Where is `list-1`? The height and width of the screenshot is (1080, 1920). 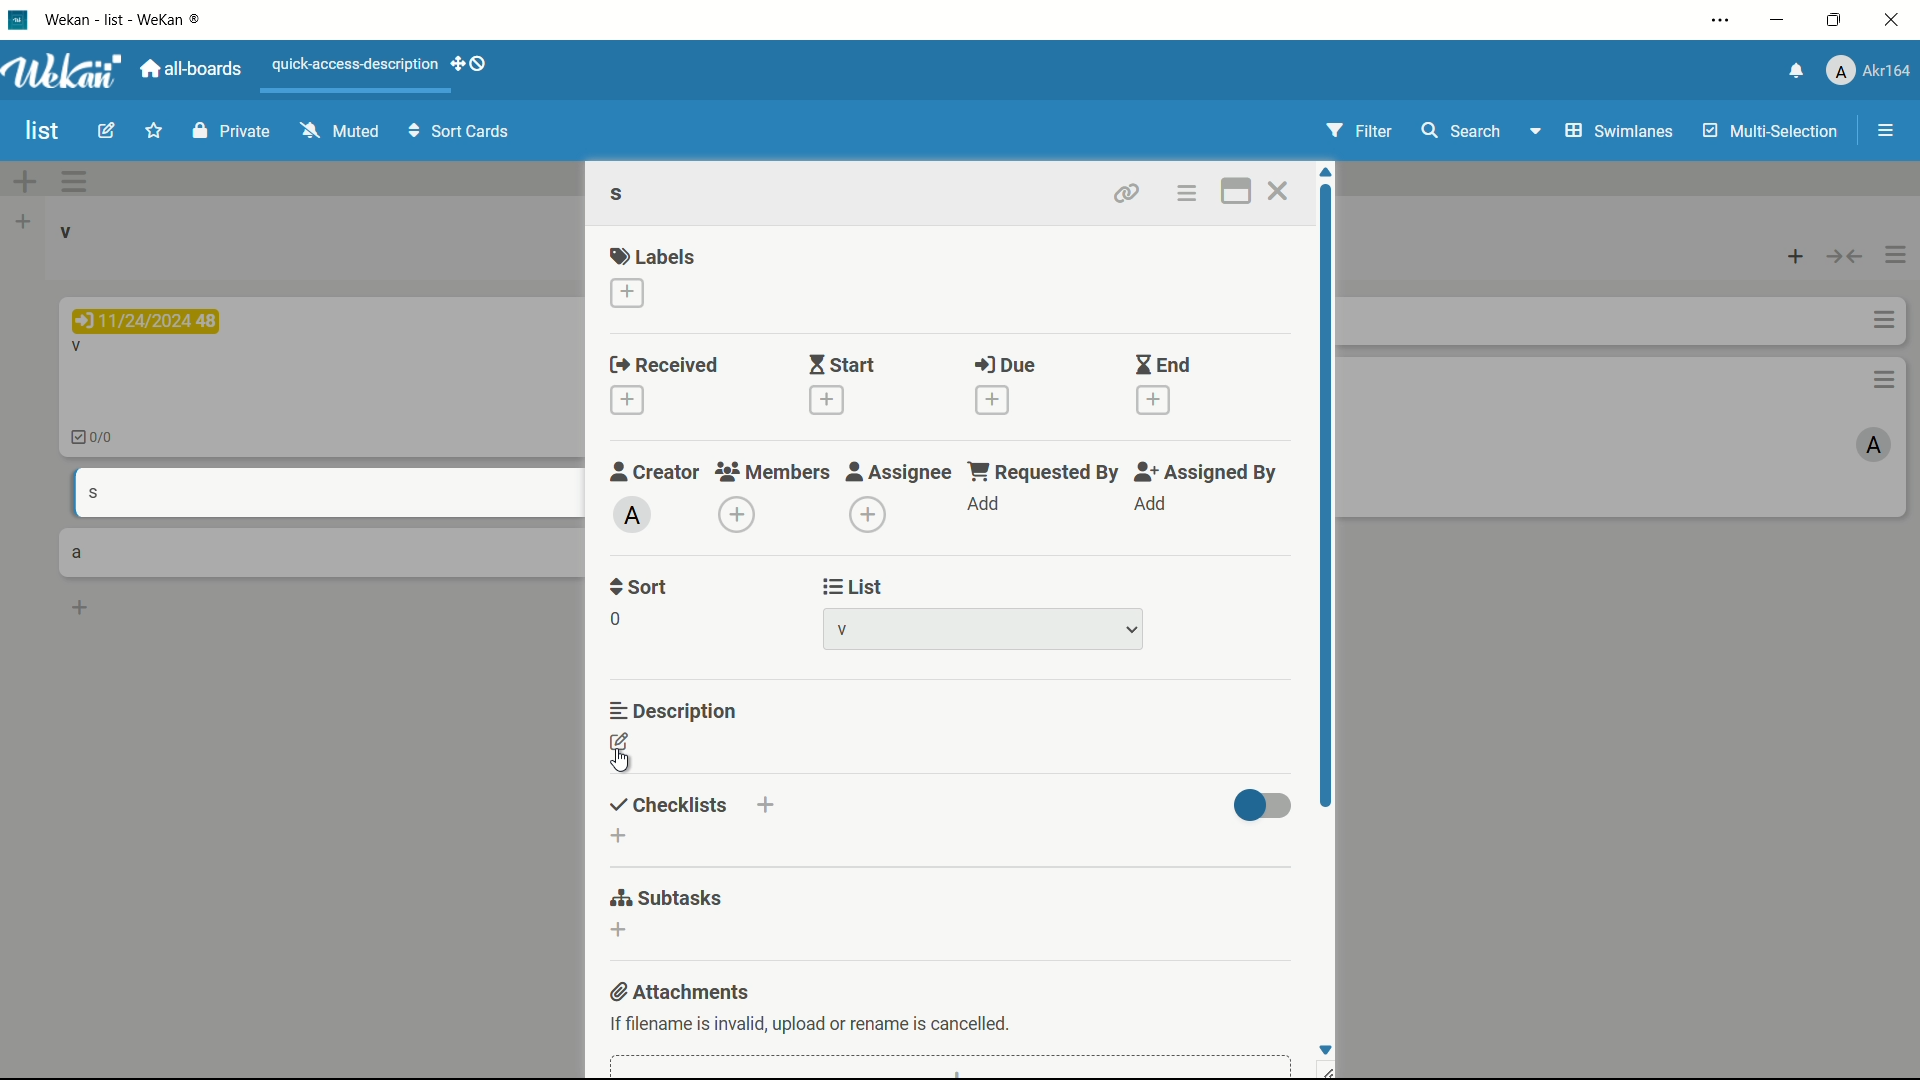 list-1 is located at coordinates (850, 629).